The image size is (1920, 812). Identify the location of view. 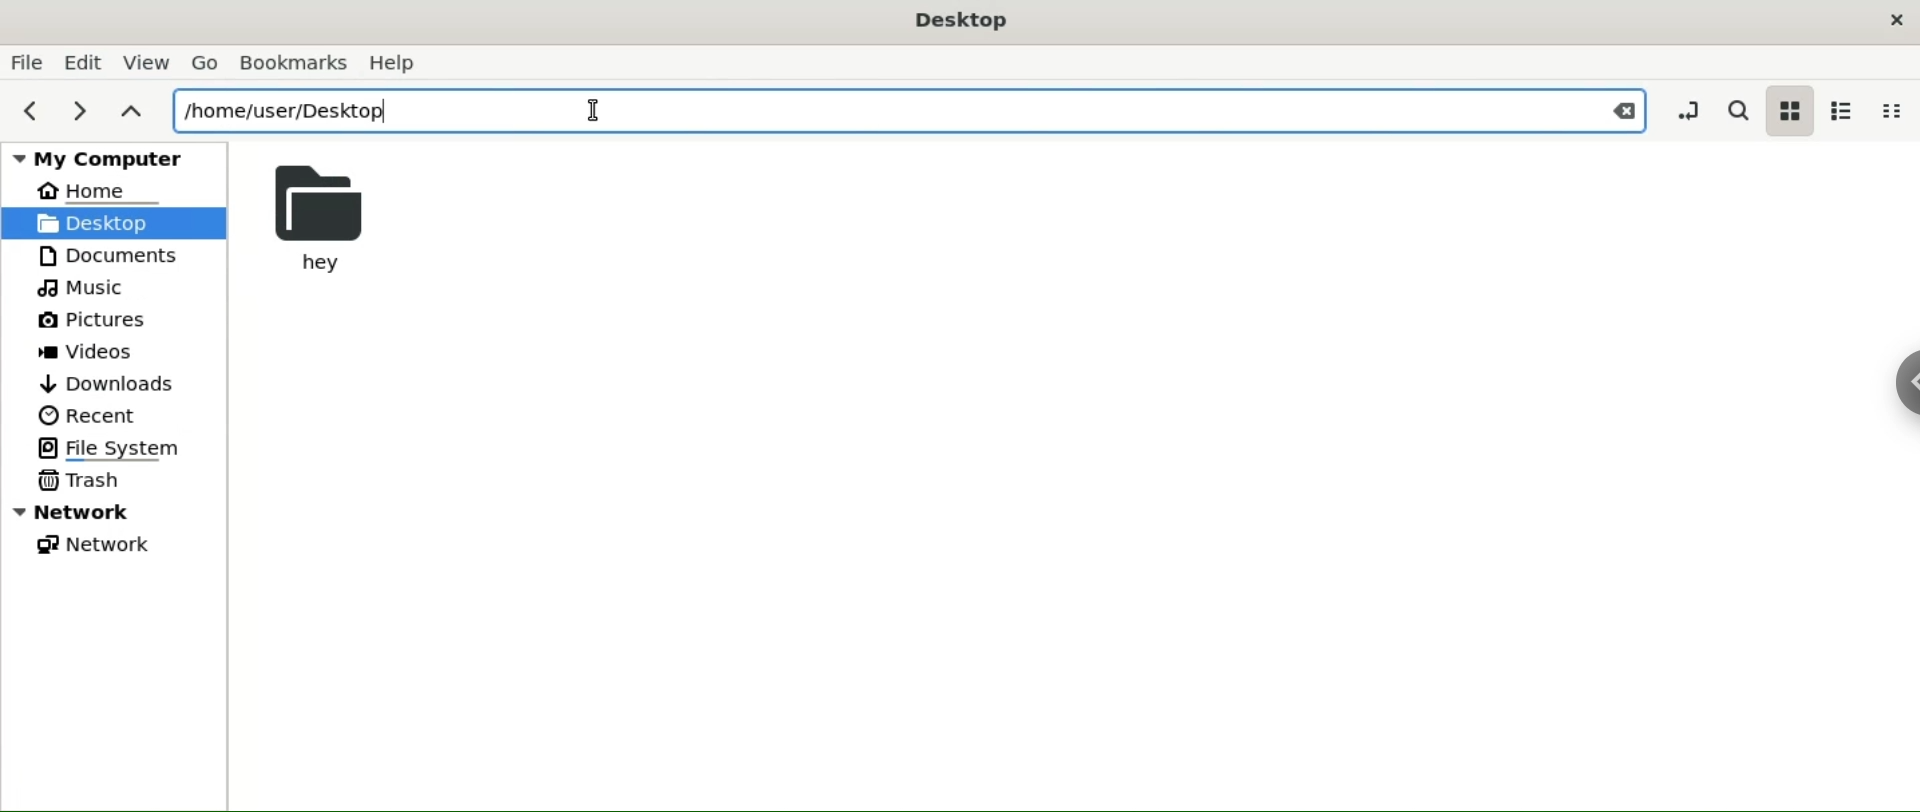
(147, 63).